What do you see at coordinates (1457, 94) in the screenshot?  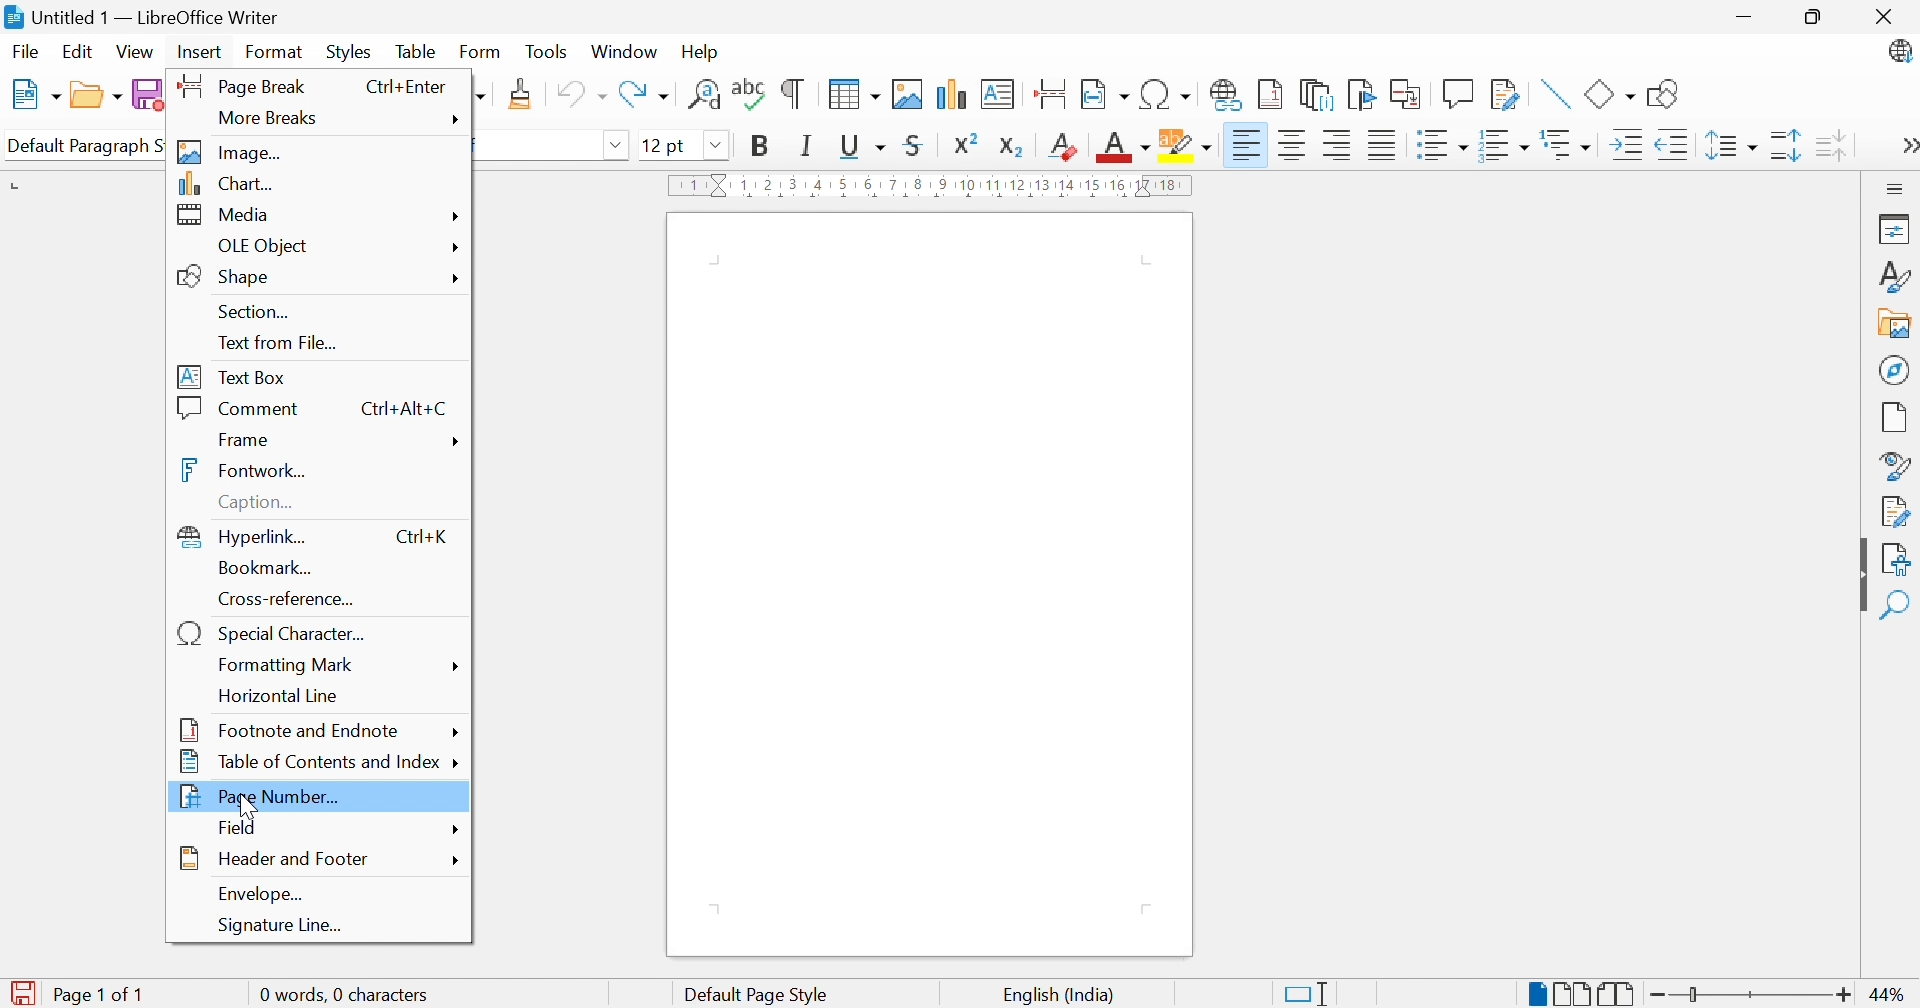 I see `Insert comment` at bounding box center [1457, 94].